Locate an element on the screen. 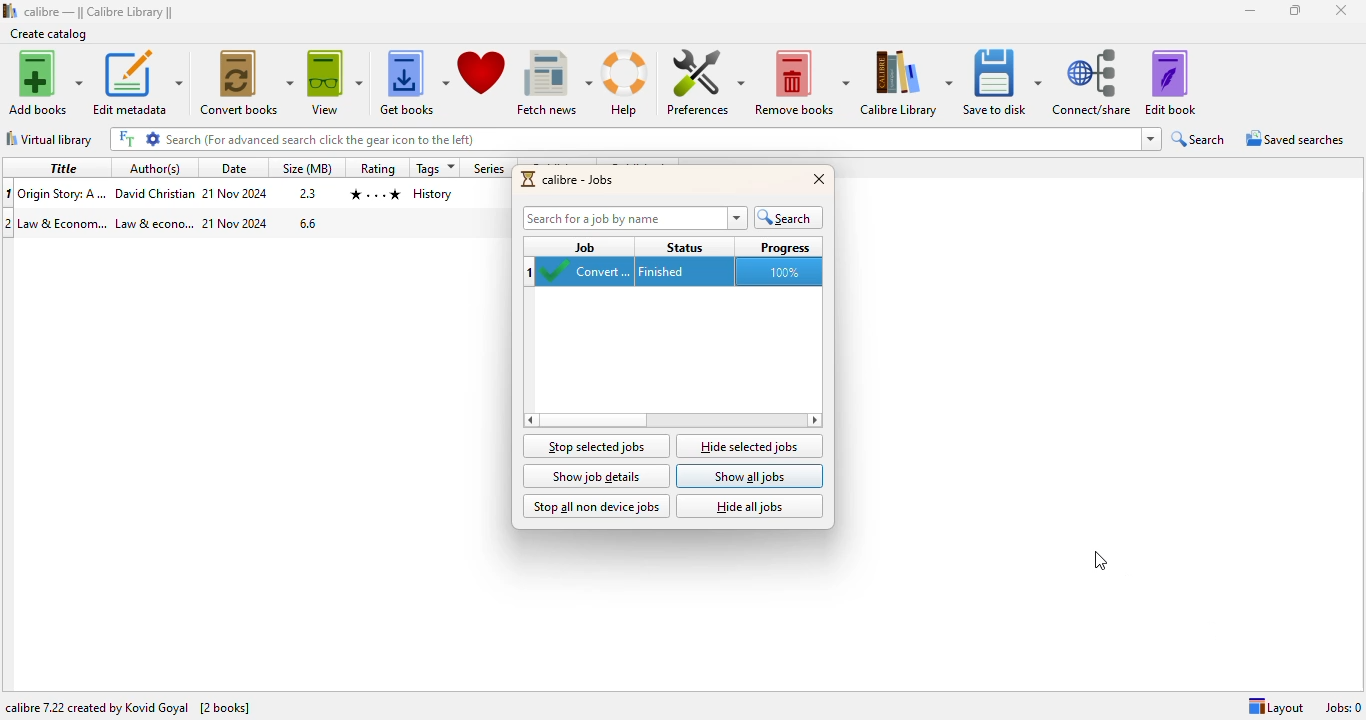 The height and width of the screenshot is (720, 1366). [2 books] is located at coordinates (225, 708).